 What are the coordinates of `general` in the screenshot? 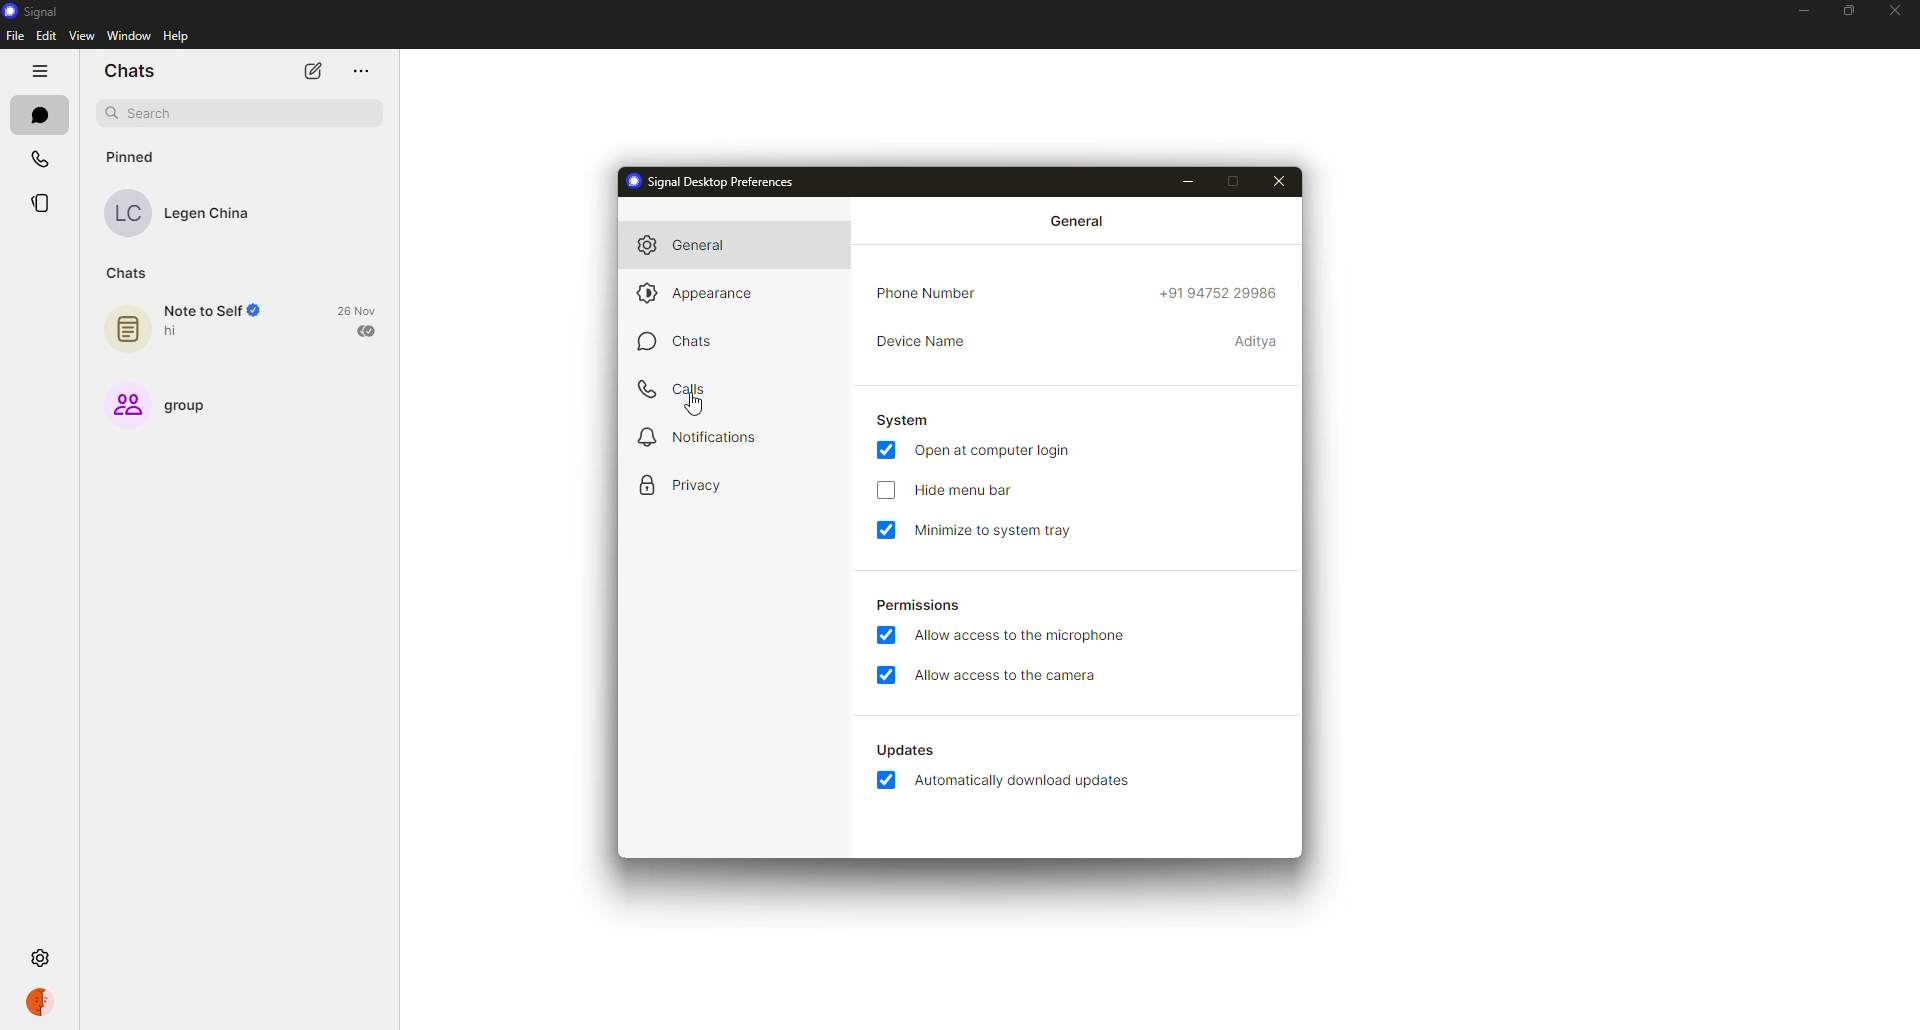 It's located at (694, 246).